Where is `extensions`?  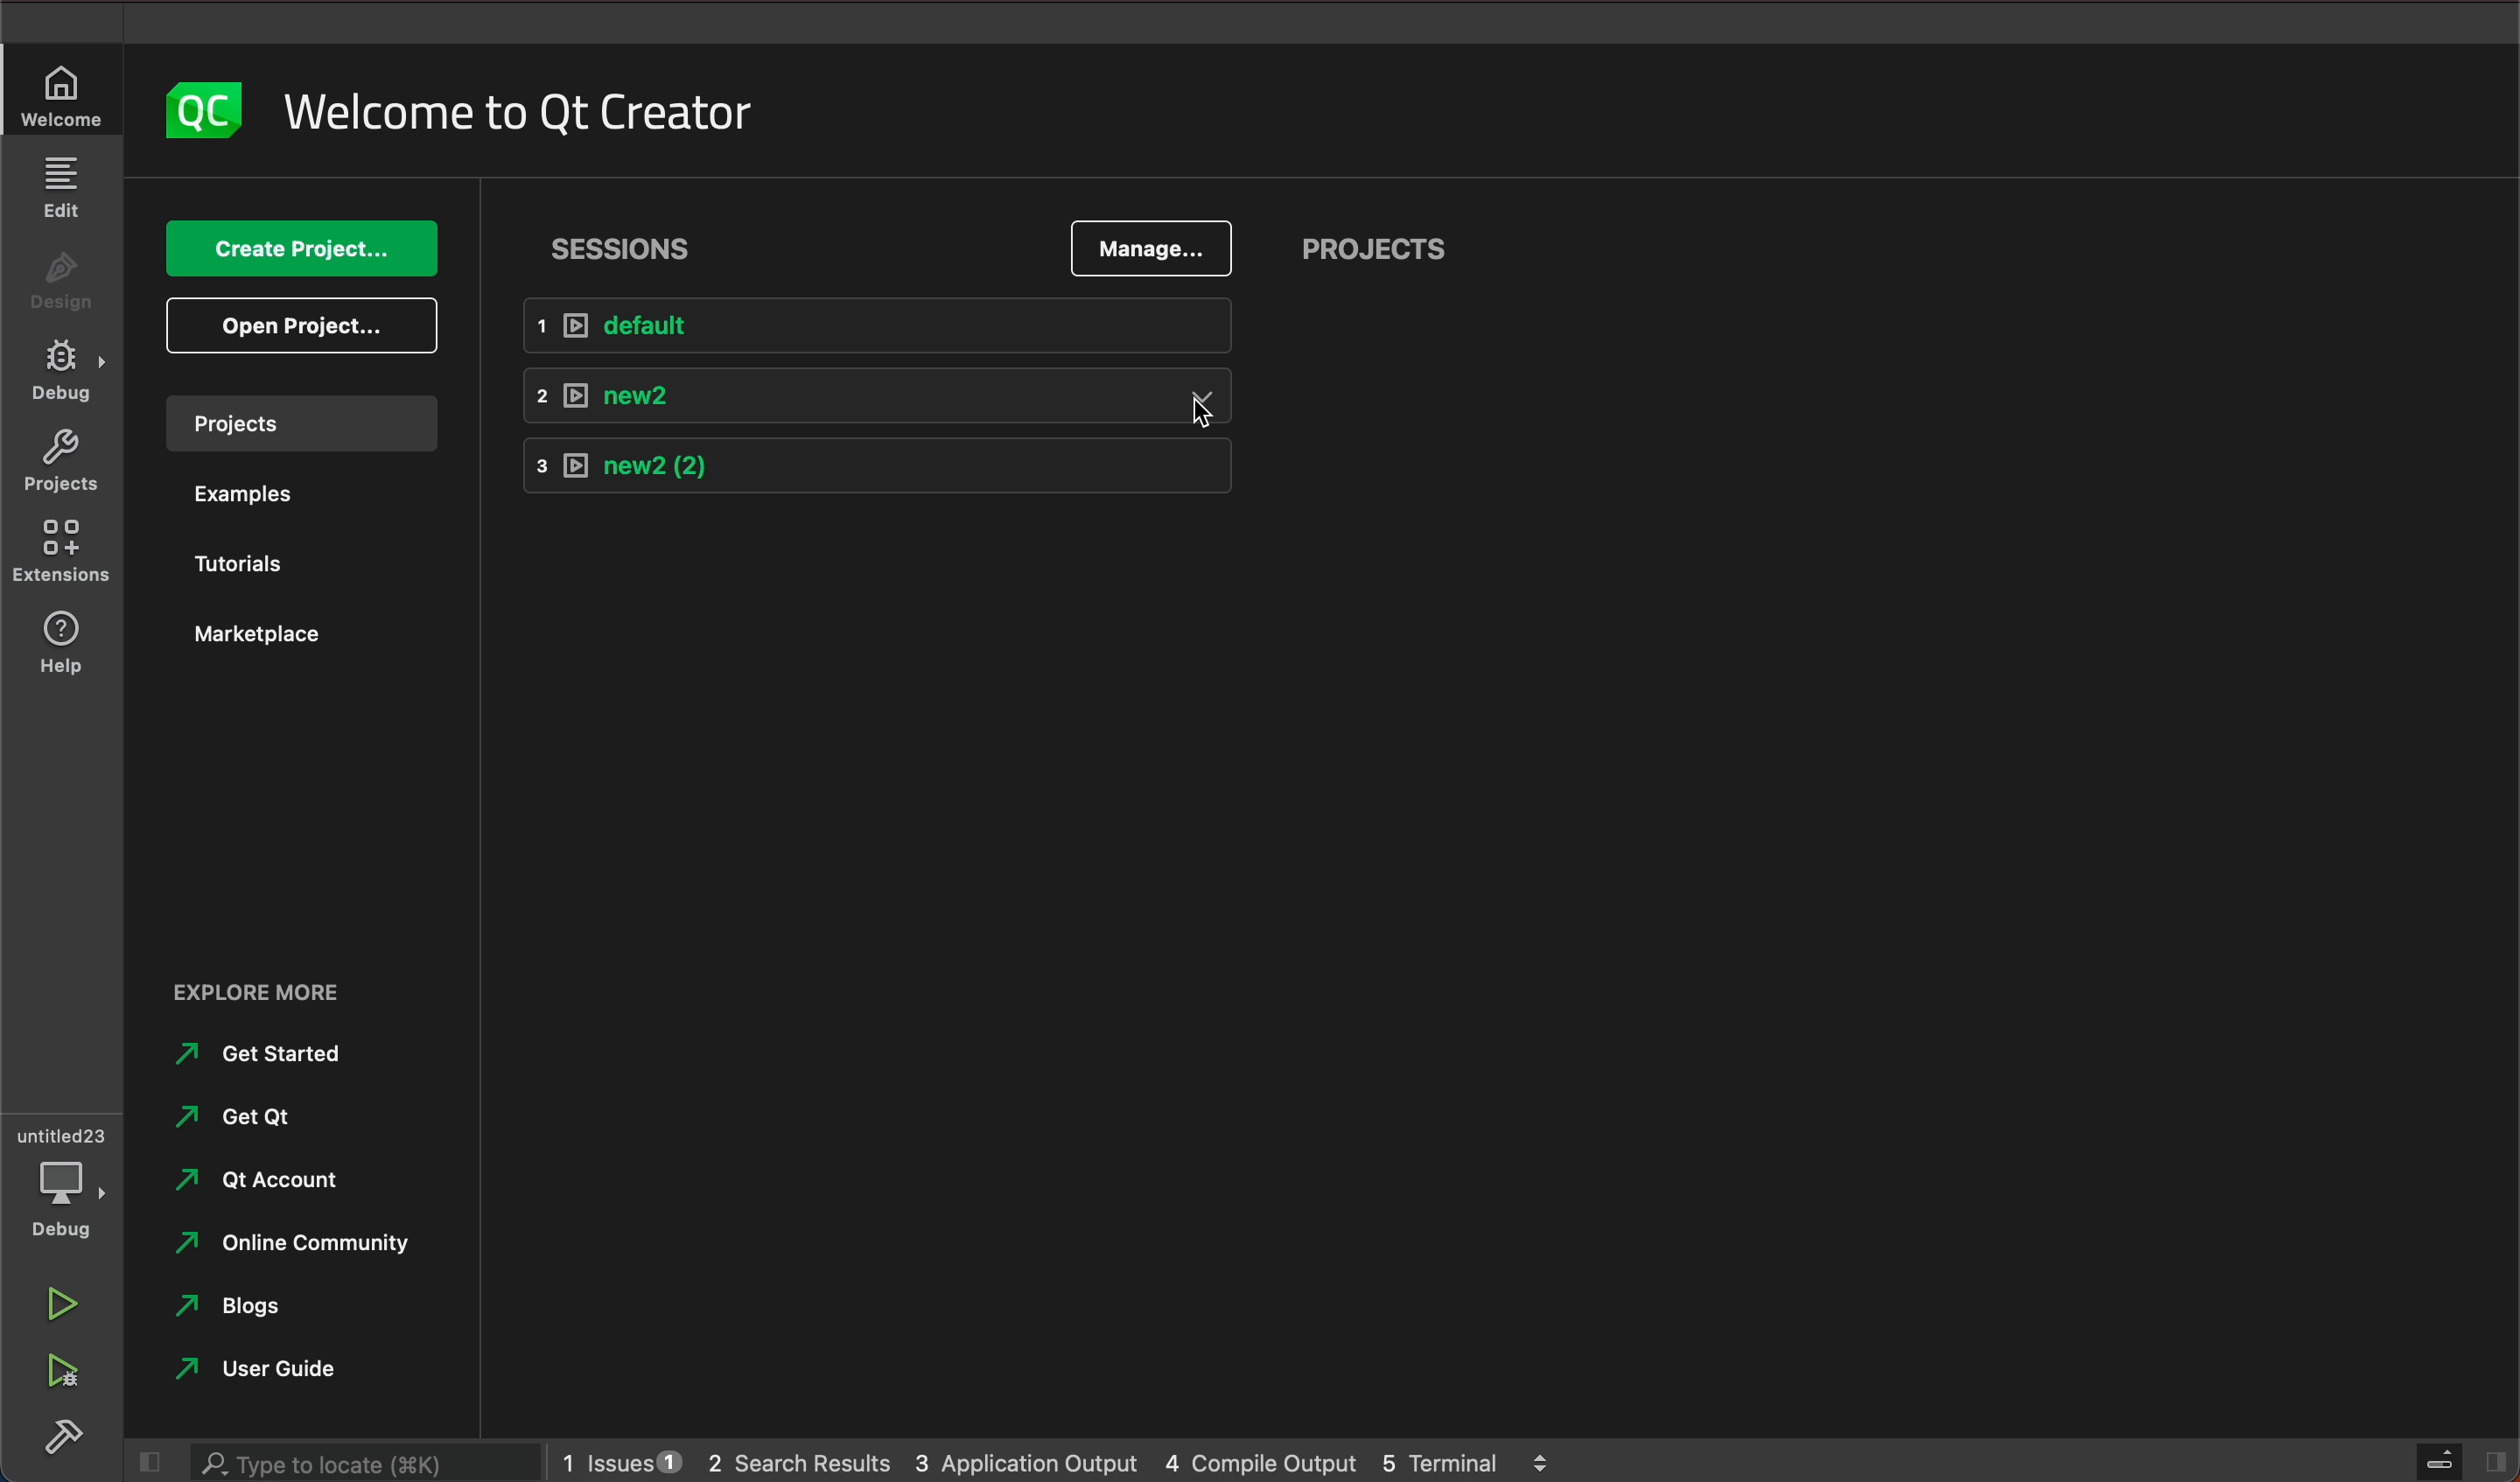 extensions is located at coordinates (62, 552).